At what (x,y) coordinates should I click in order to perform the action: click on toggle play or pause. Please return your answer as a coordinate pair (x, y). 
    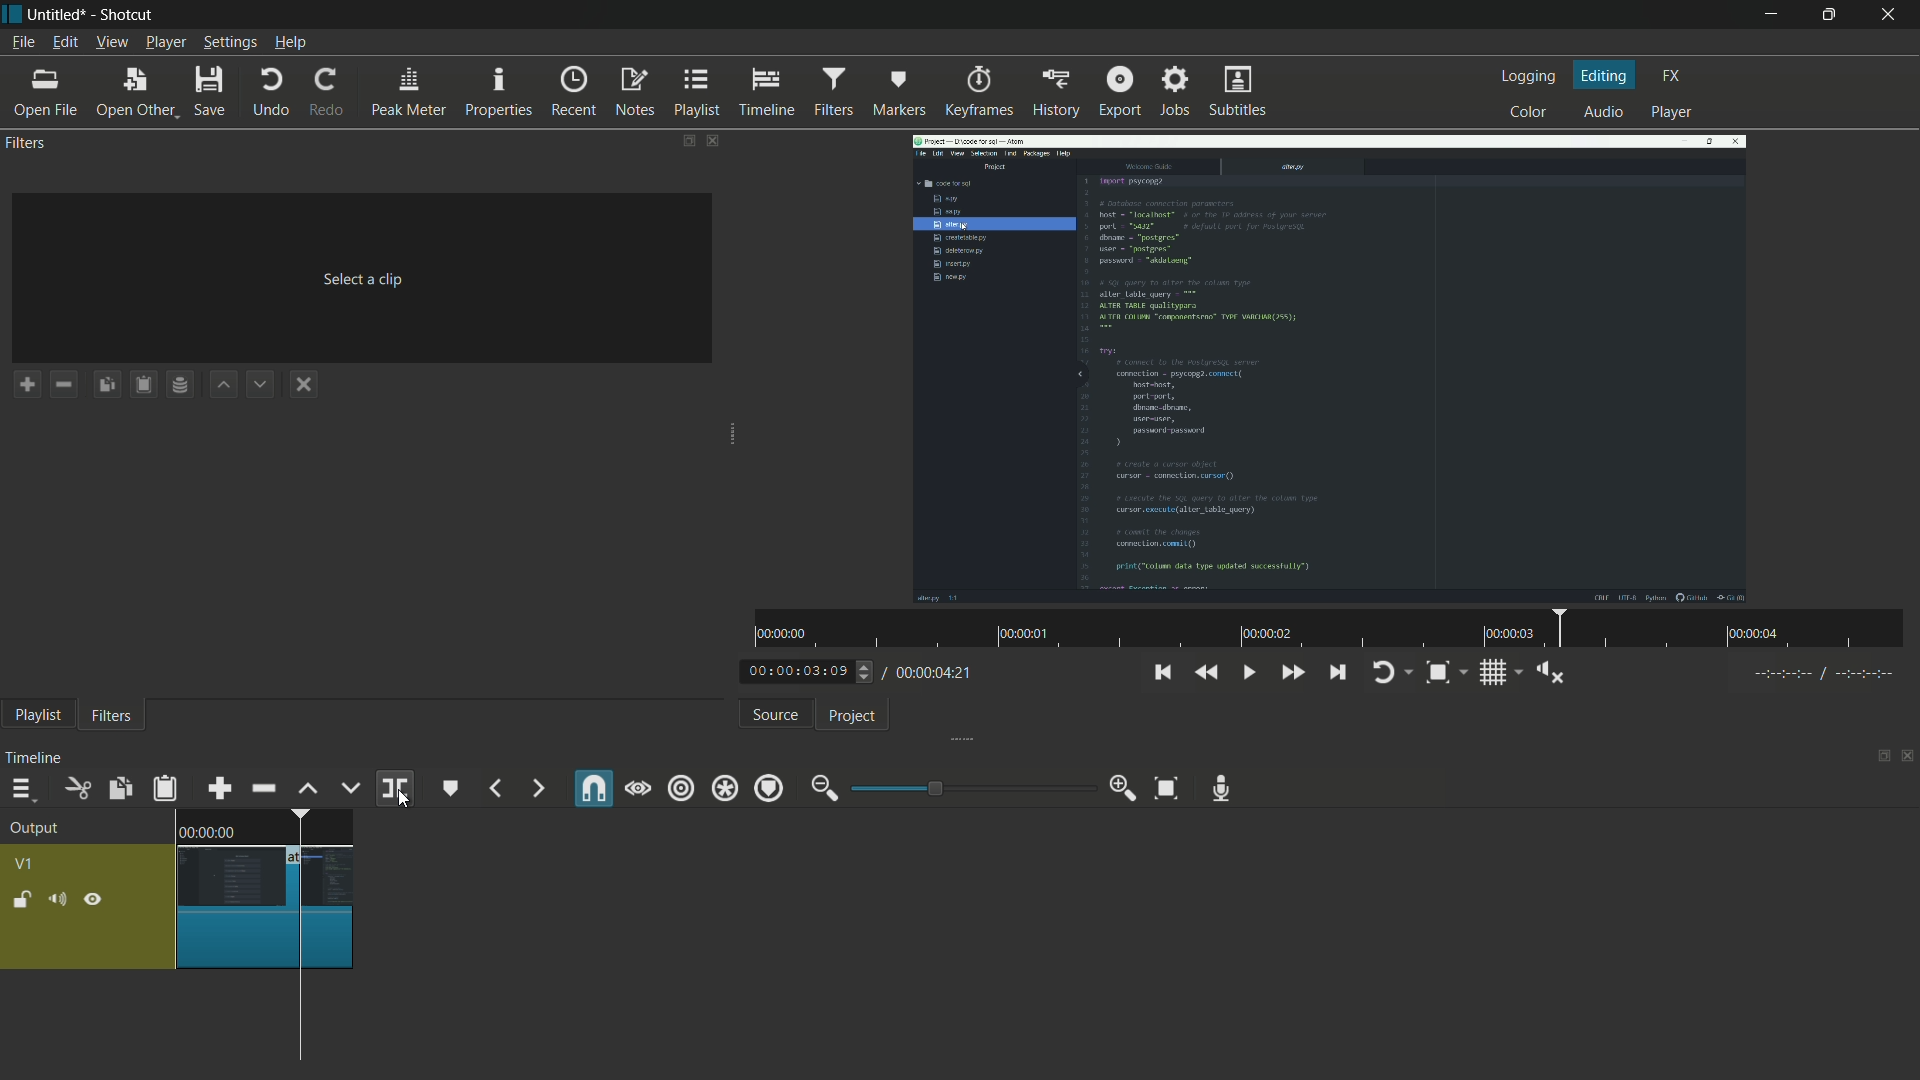
    Looking at the image, I should click on (1249, 673).